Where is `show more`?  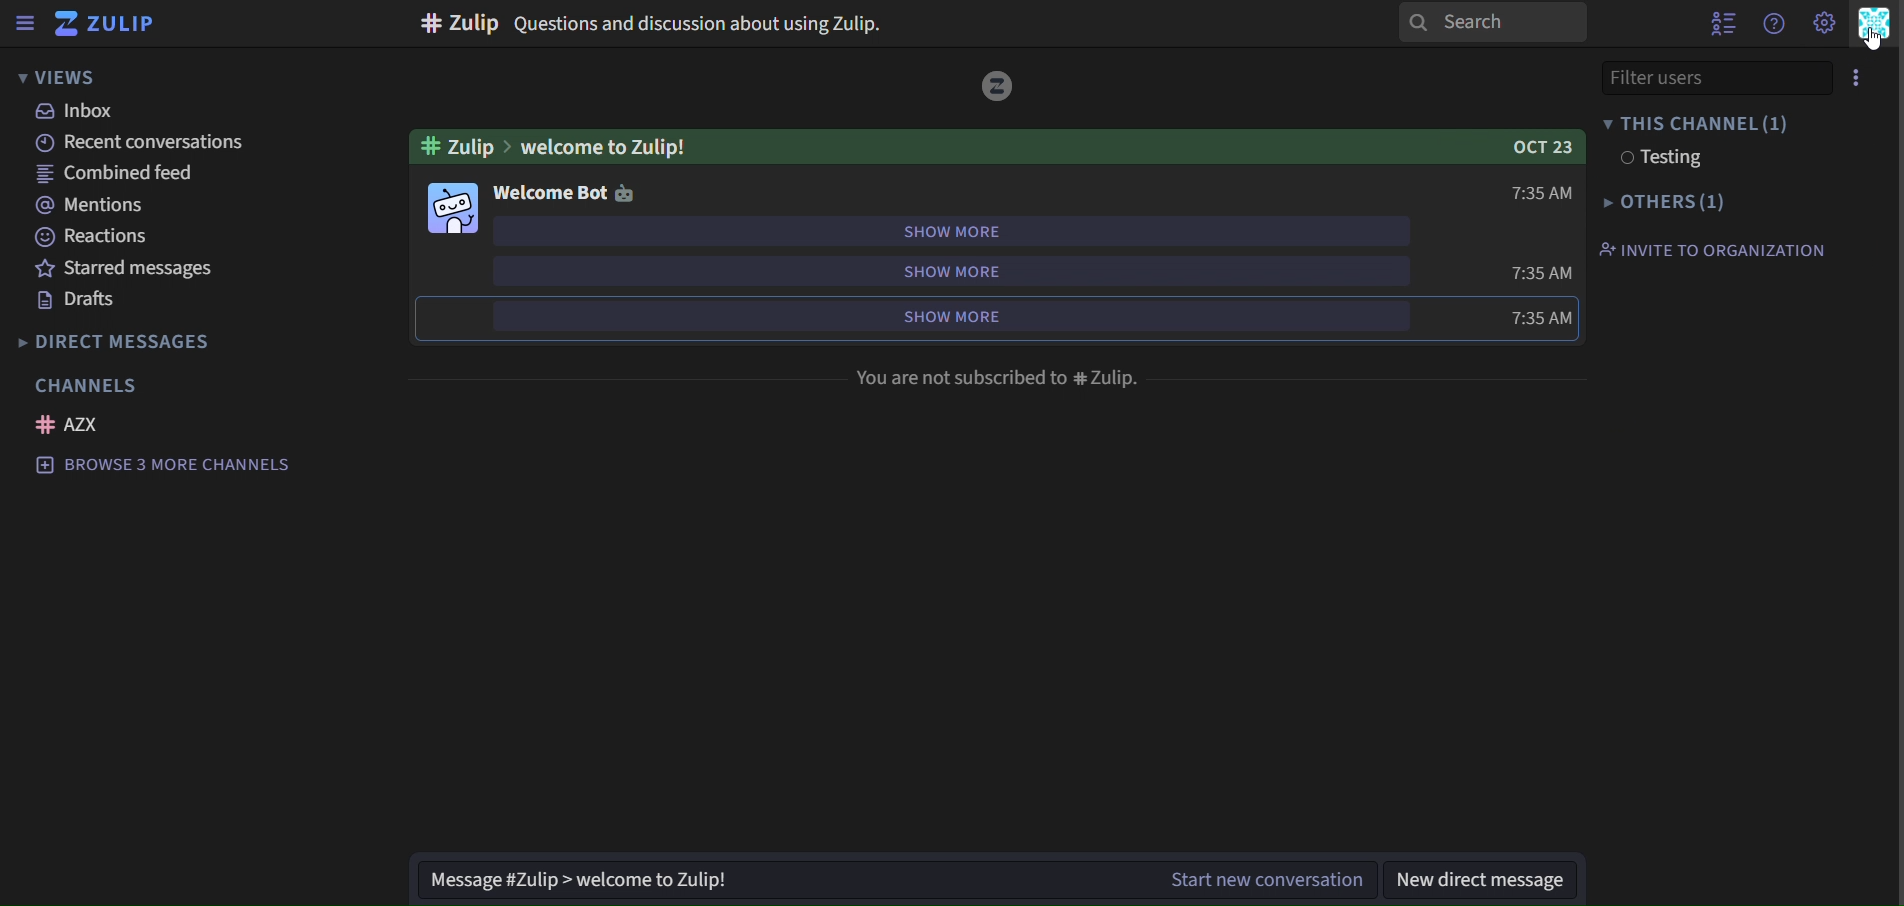 show more is located at coordinates (951, 272).